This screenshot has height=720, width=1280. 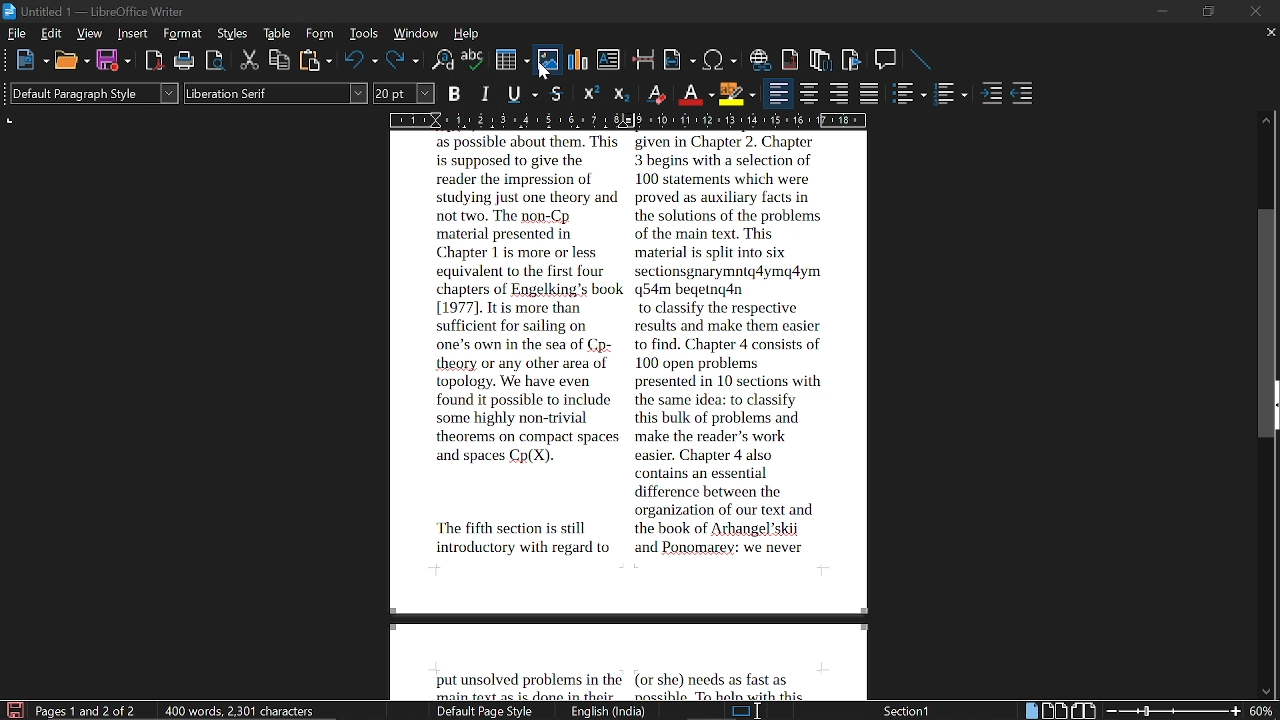 I want to click on tools, so click(x=362, y=34).